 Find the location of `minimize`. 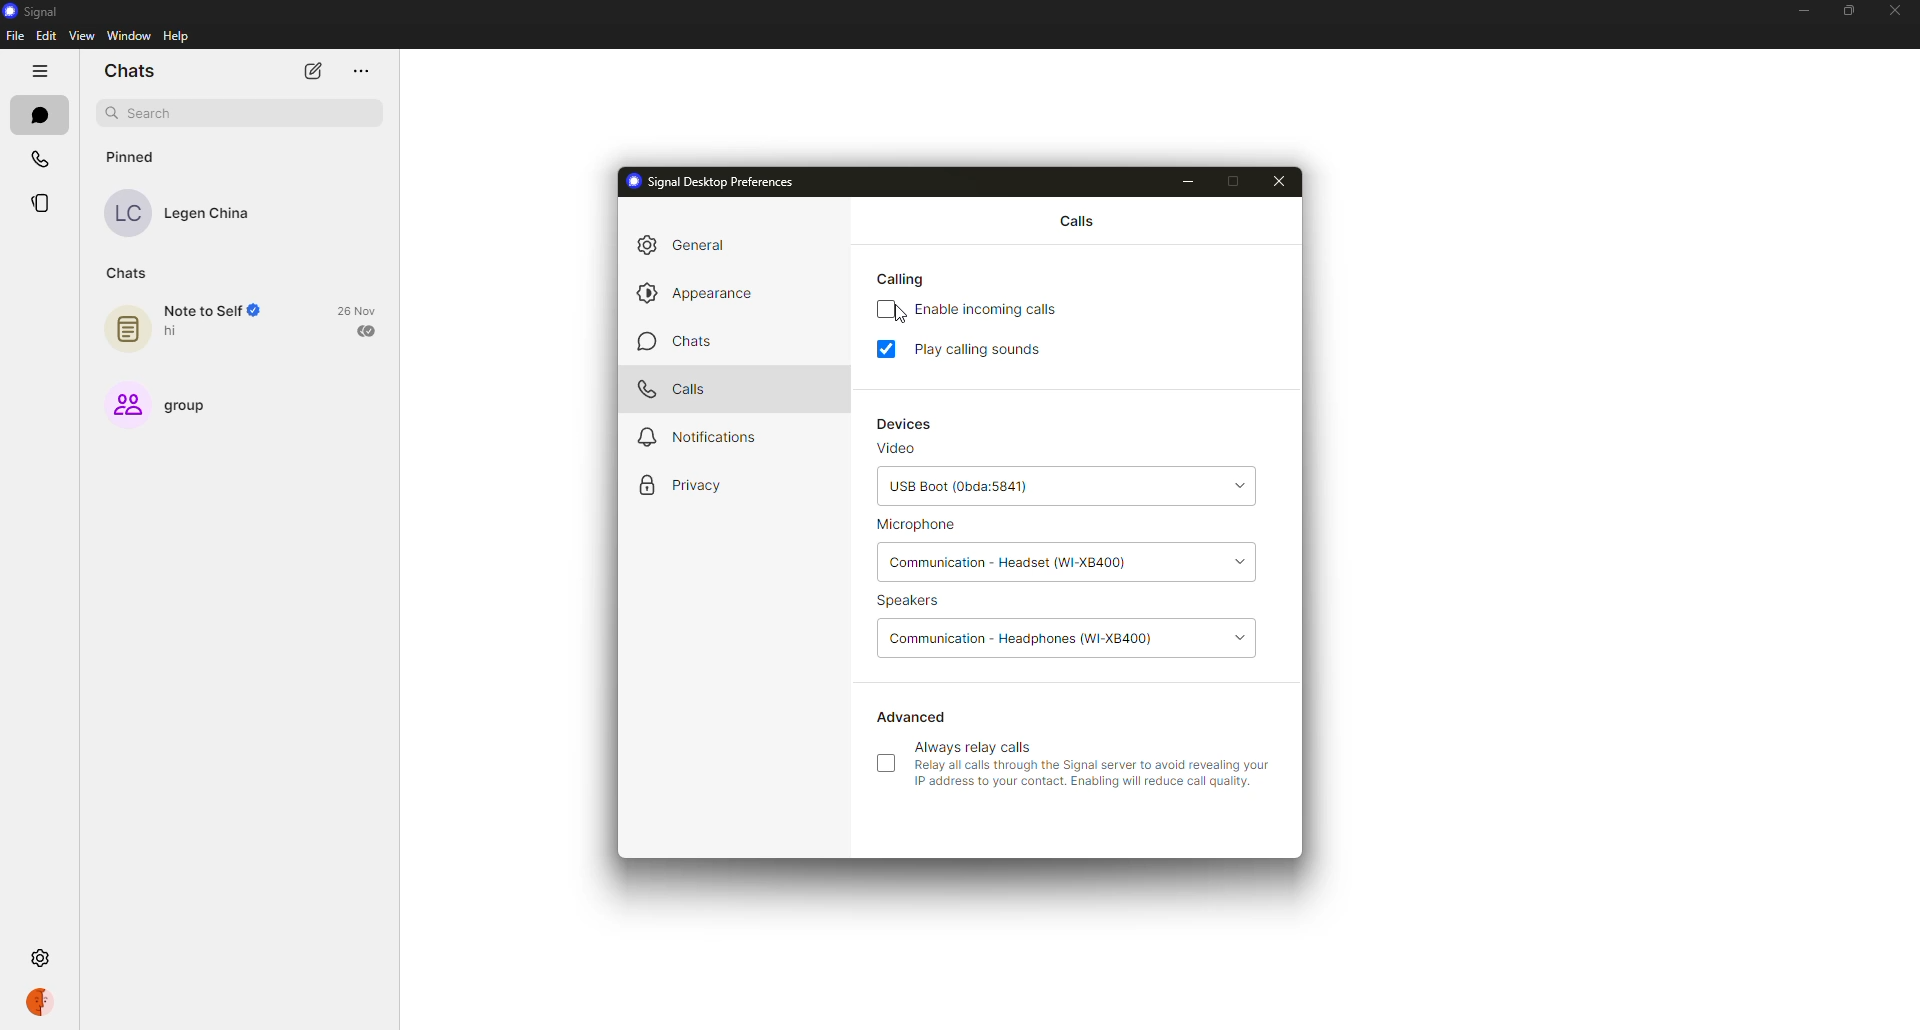

minimize is located at coordinates (1190, 180).